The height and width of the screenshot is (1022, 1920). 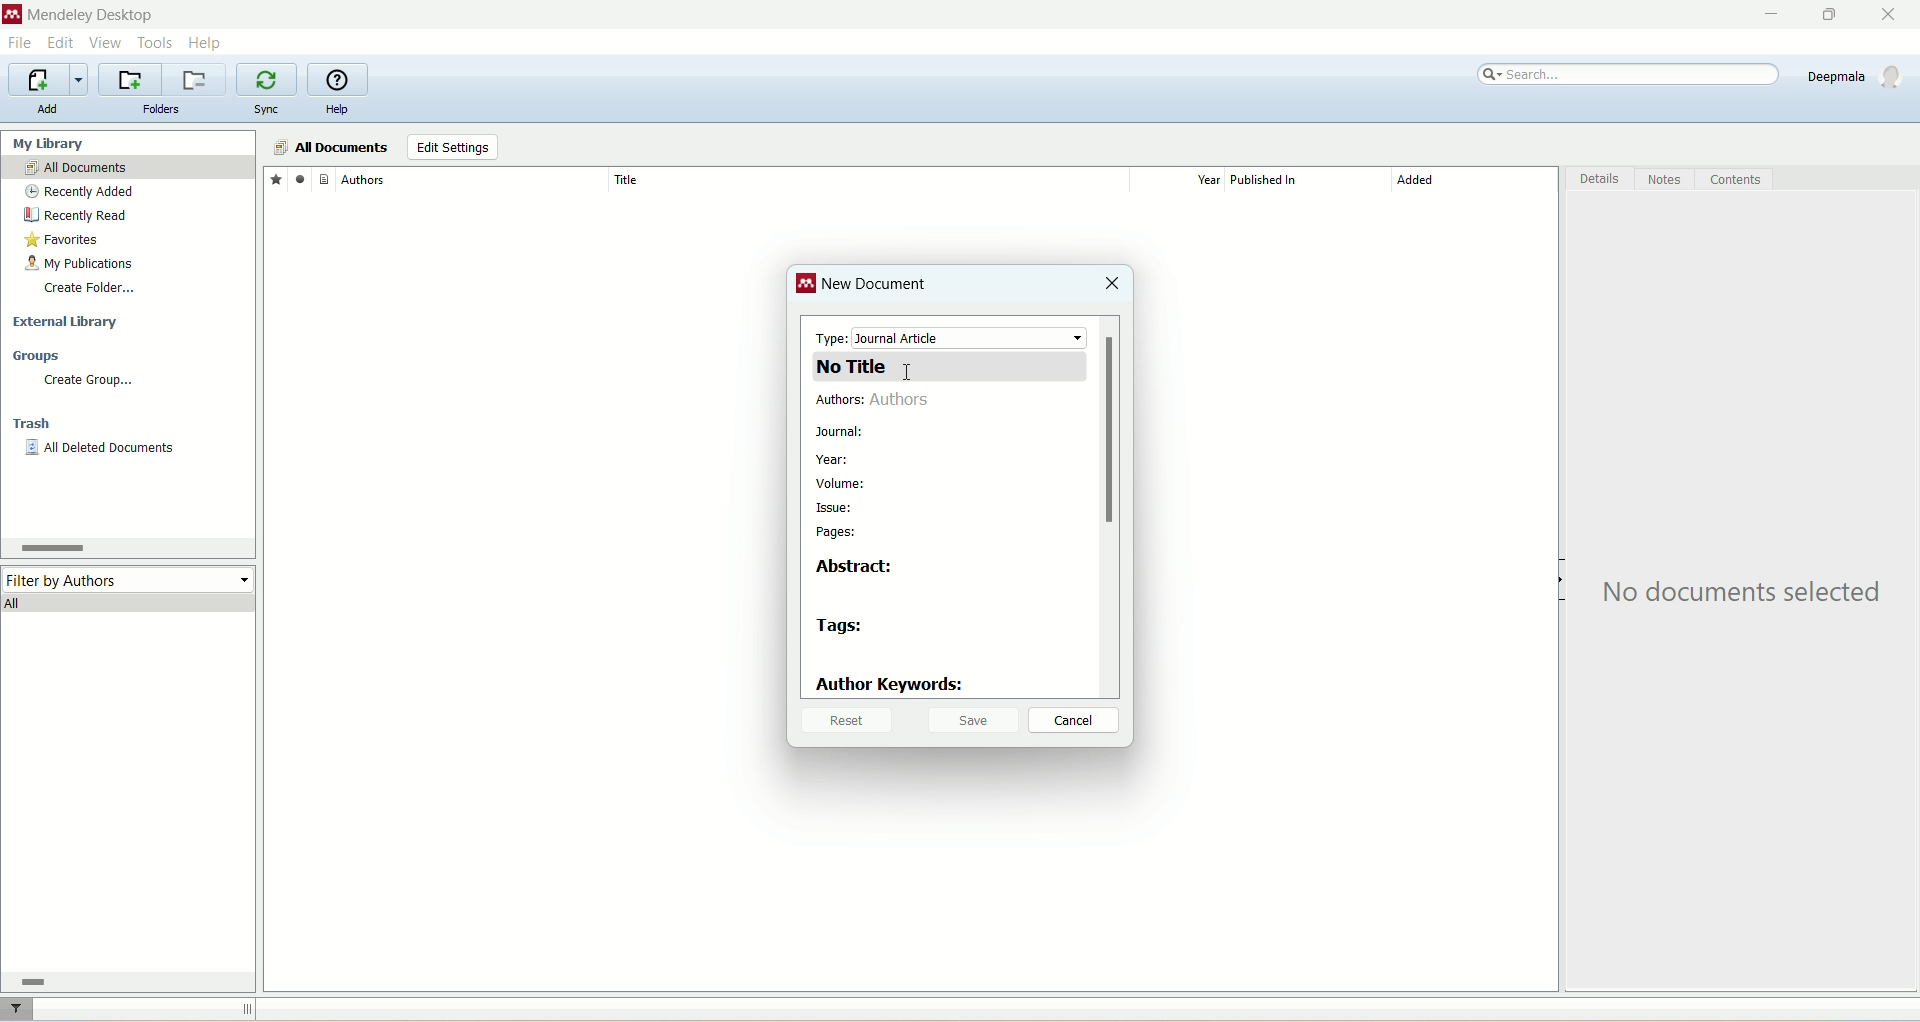 I want to click on details, so click(x=1601, y=182).